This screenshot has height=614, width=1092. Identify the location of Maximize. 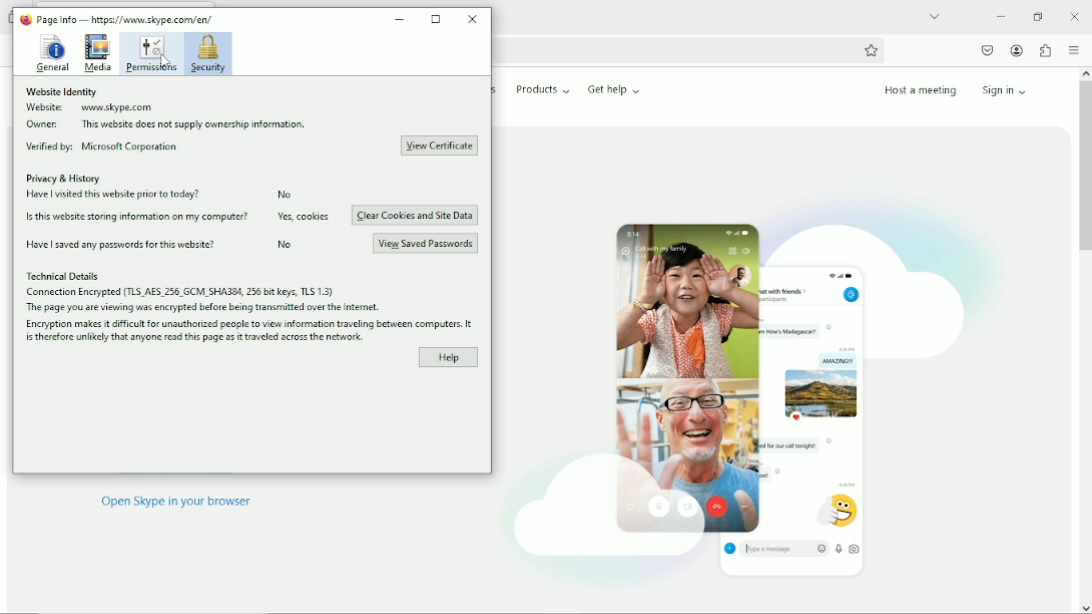
(437, 19).